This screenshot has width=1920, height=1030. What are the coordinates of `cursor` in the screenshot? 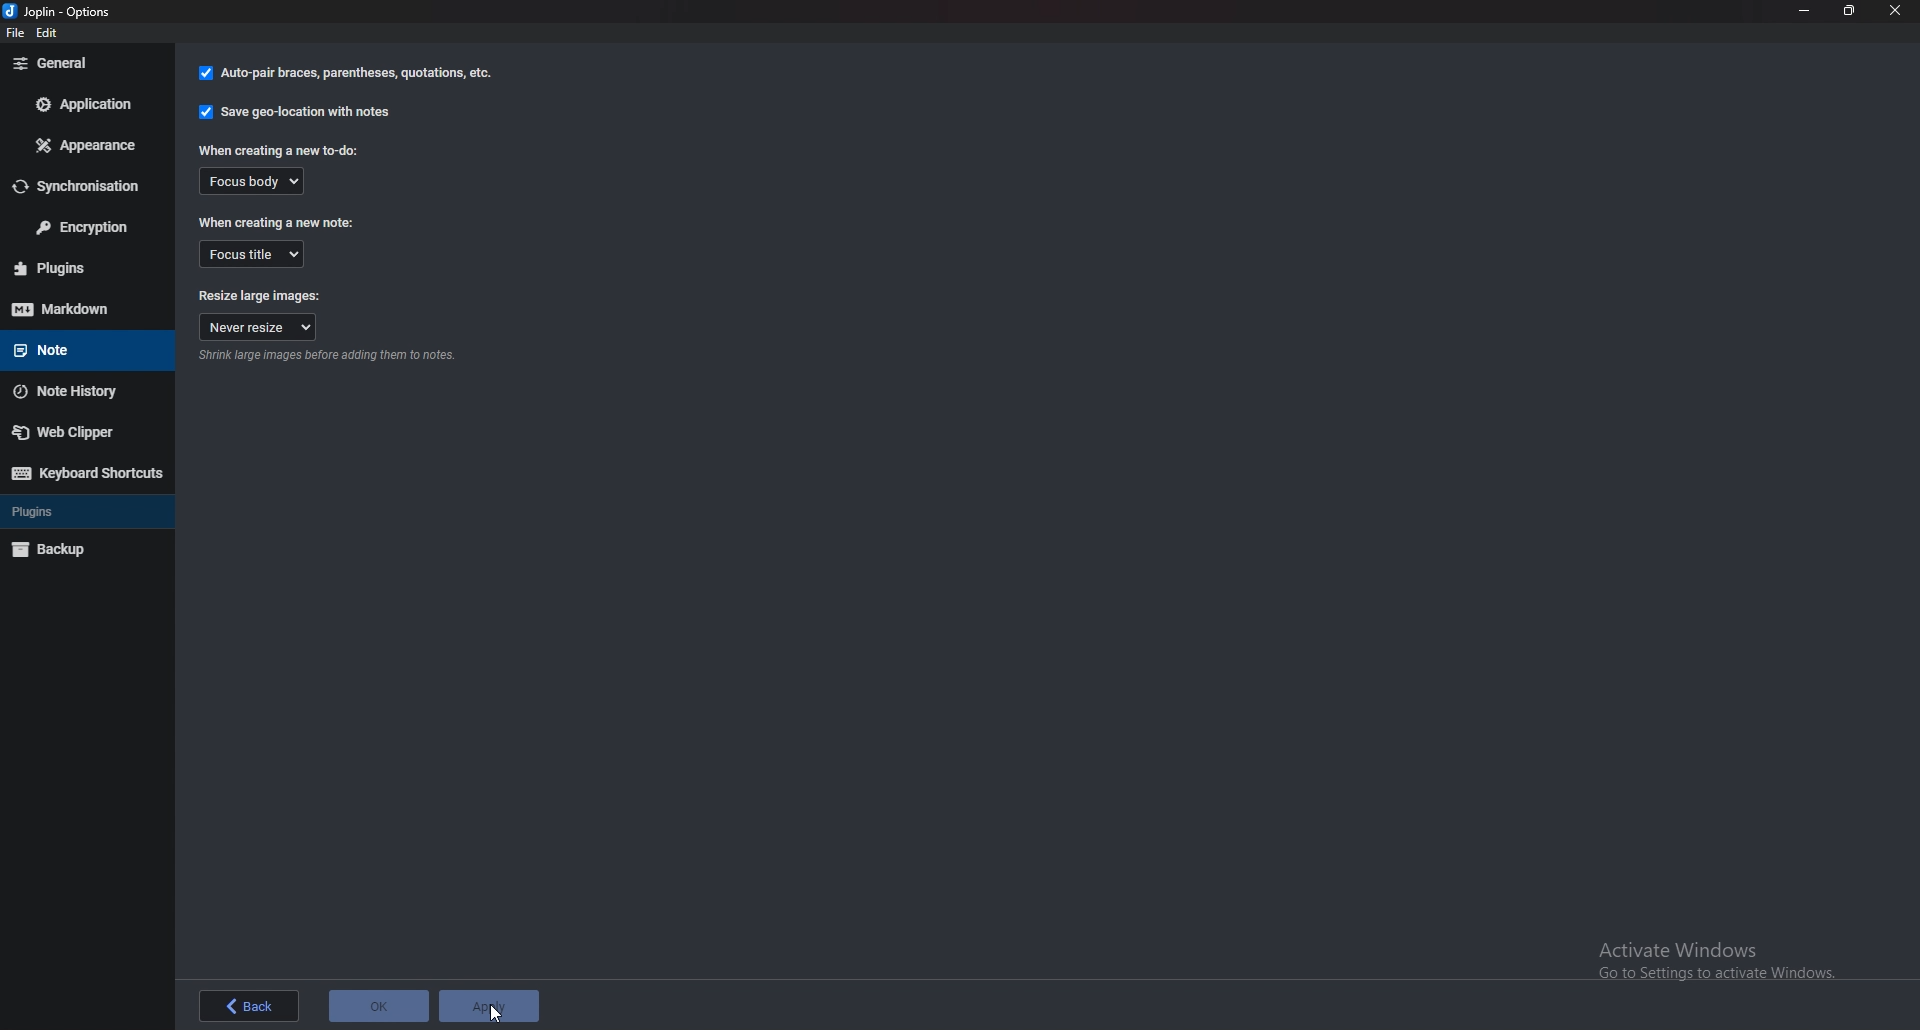 It's located at (495, 1010).